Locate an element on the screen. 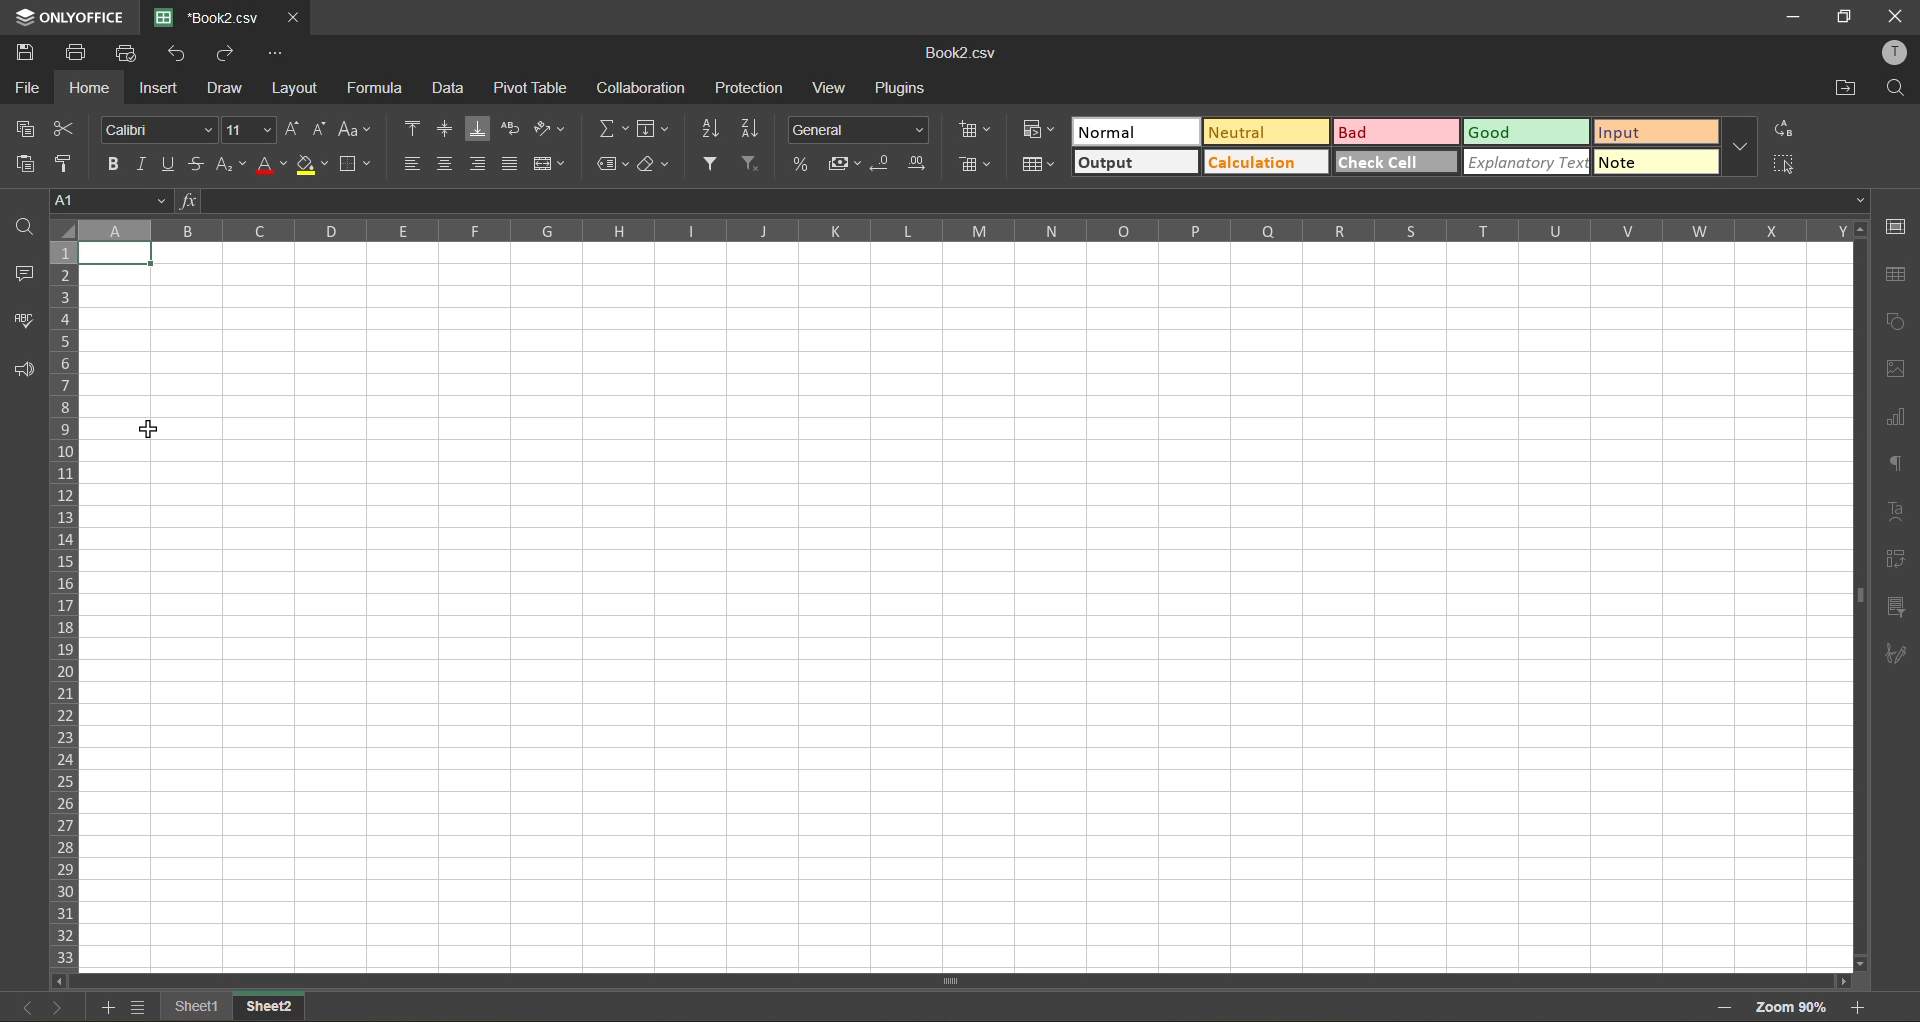  decrement size is located at coordinates (317, 129).